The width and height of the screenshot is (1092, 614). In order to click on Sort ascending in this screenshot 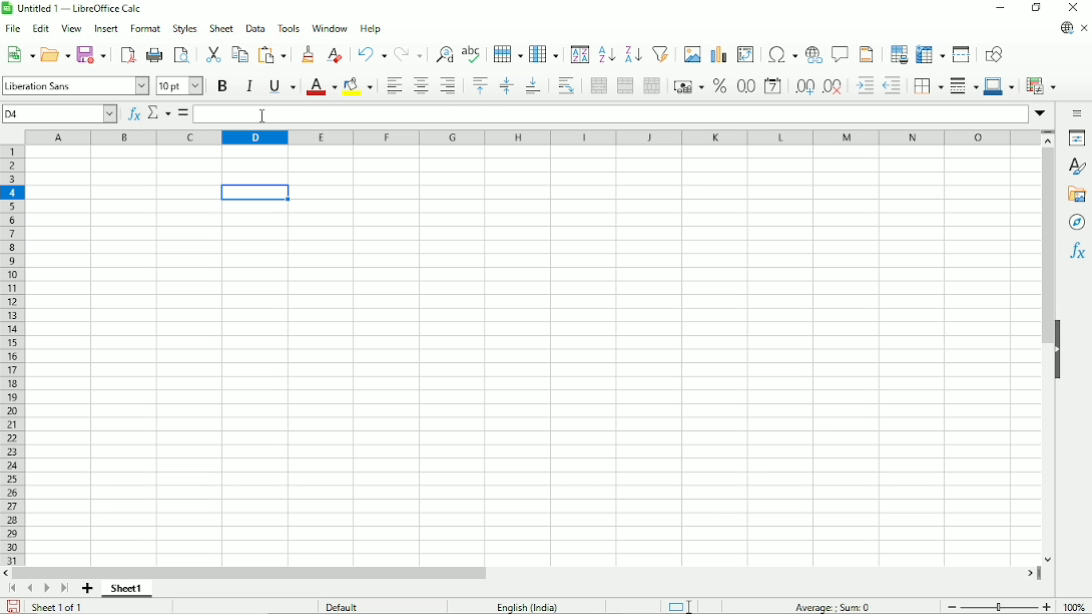, I will do `click(608, 54)`.